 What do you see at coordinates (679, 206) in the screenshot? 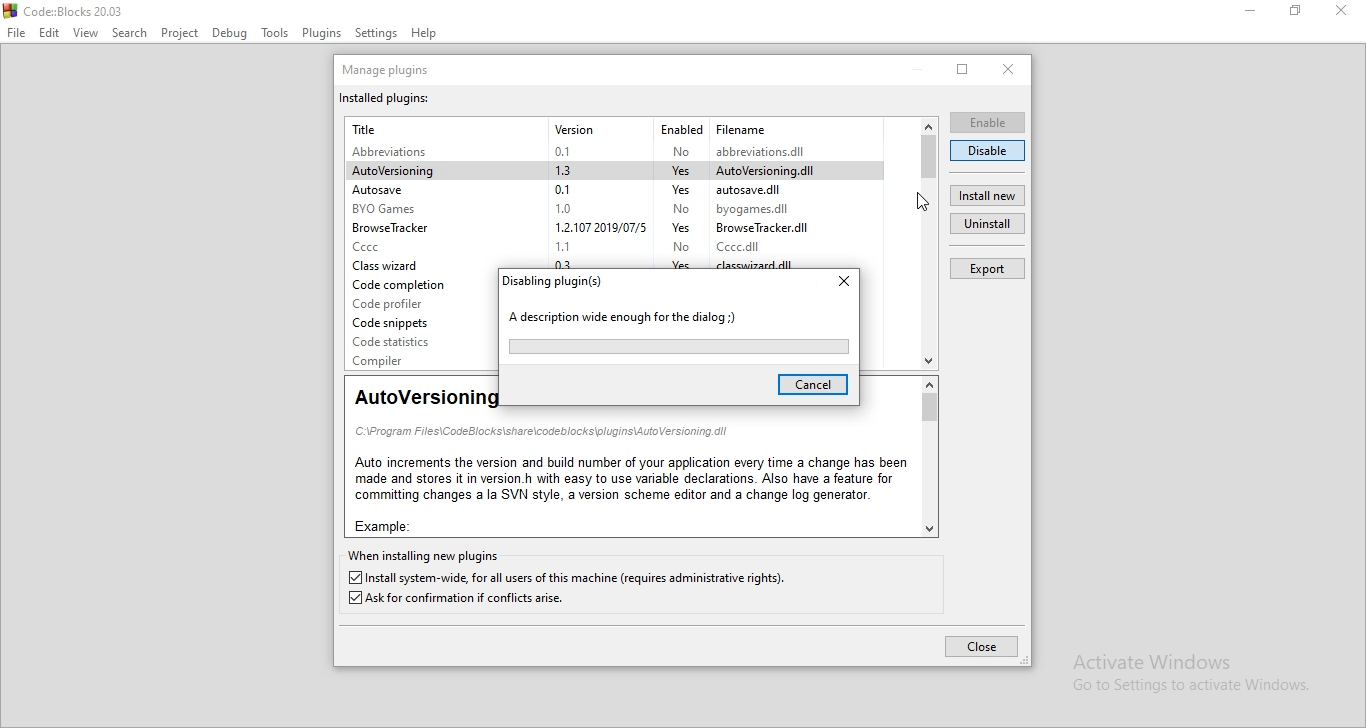
I see `No` at bounding box center [679, 206].